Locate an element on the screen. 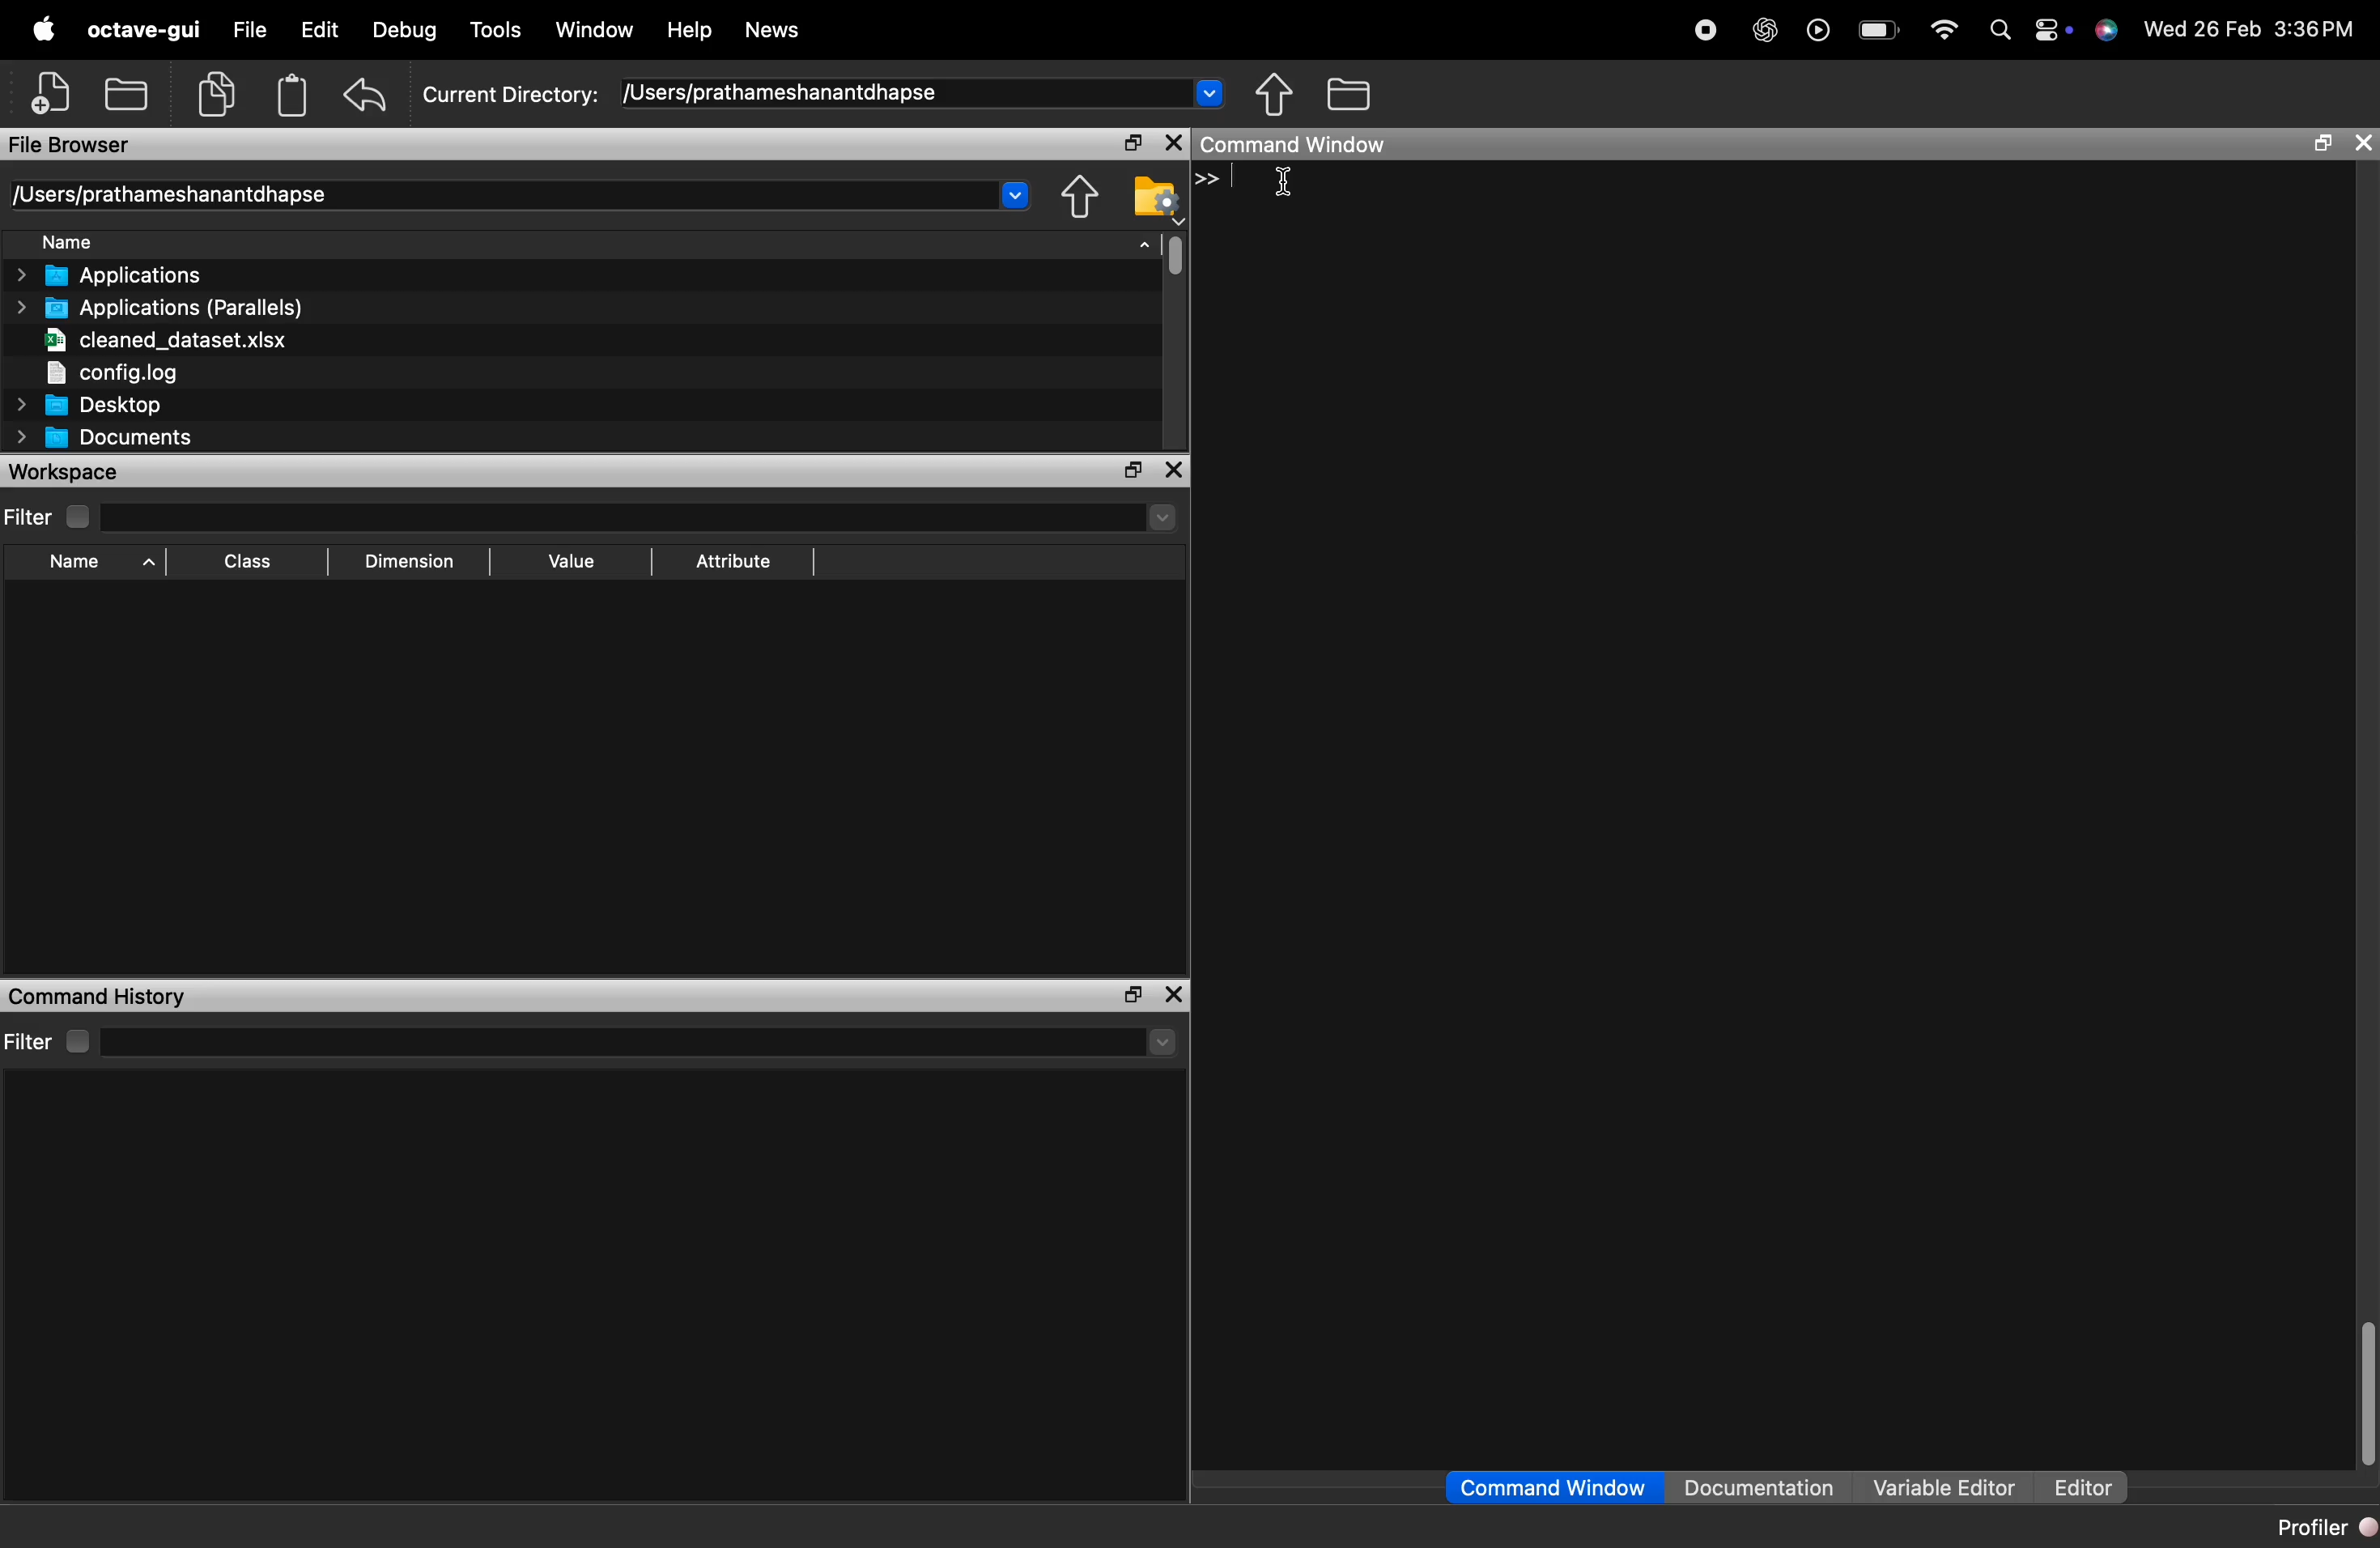  Browse directories is located at coordinates (1275, 96).